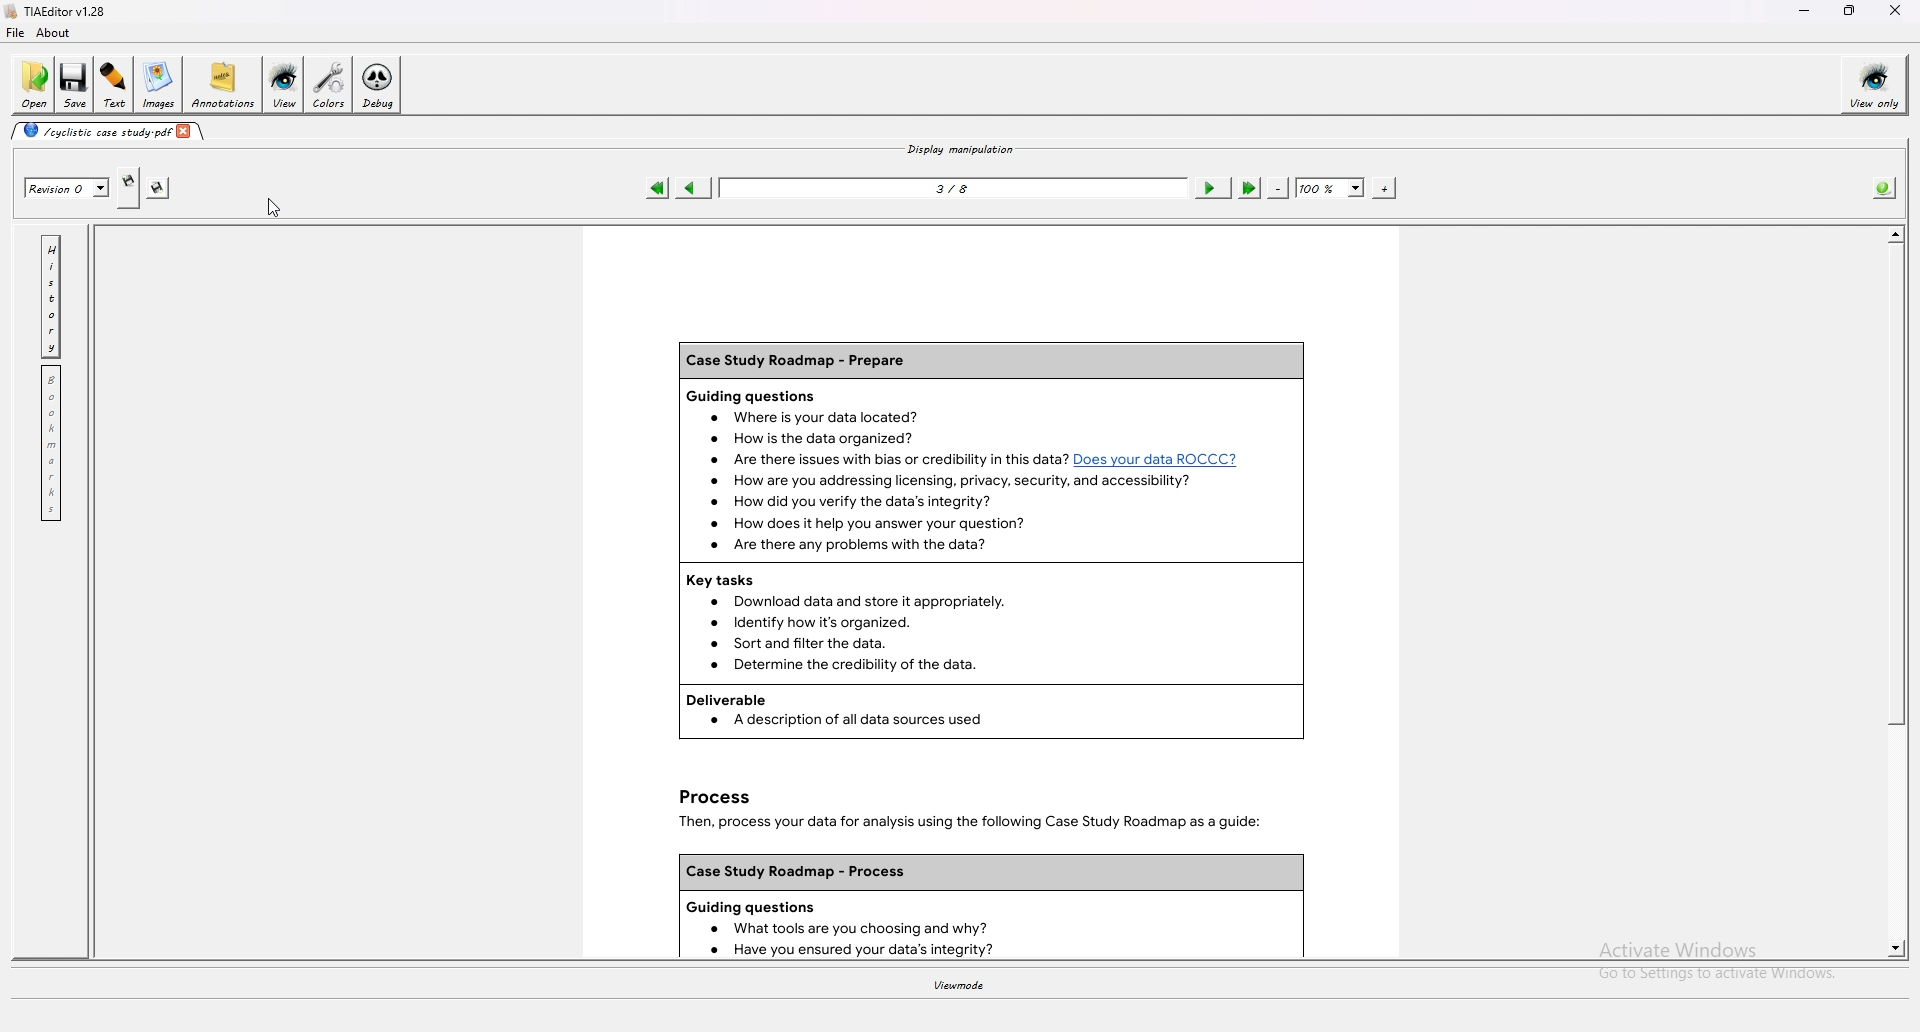  What do you see at coordinates (1277, 187) in the screenshot?
I see `zoom out` at bounding box center [1277, 187].